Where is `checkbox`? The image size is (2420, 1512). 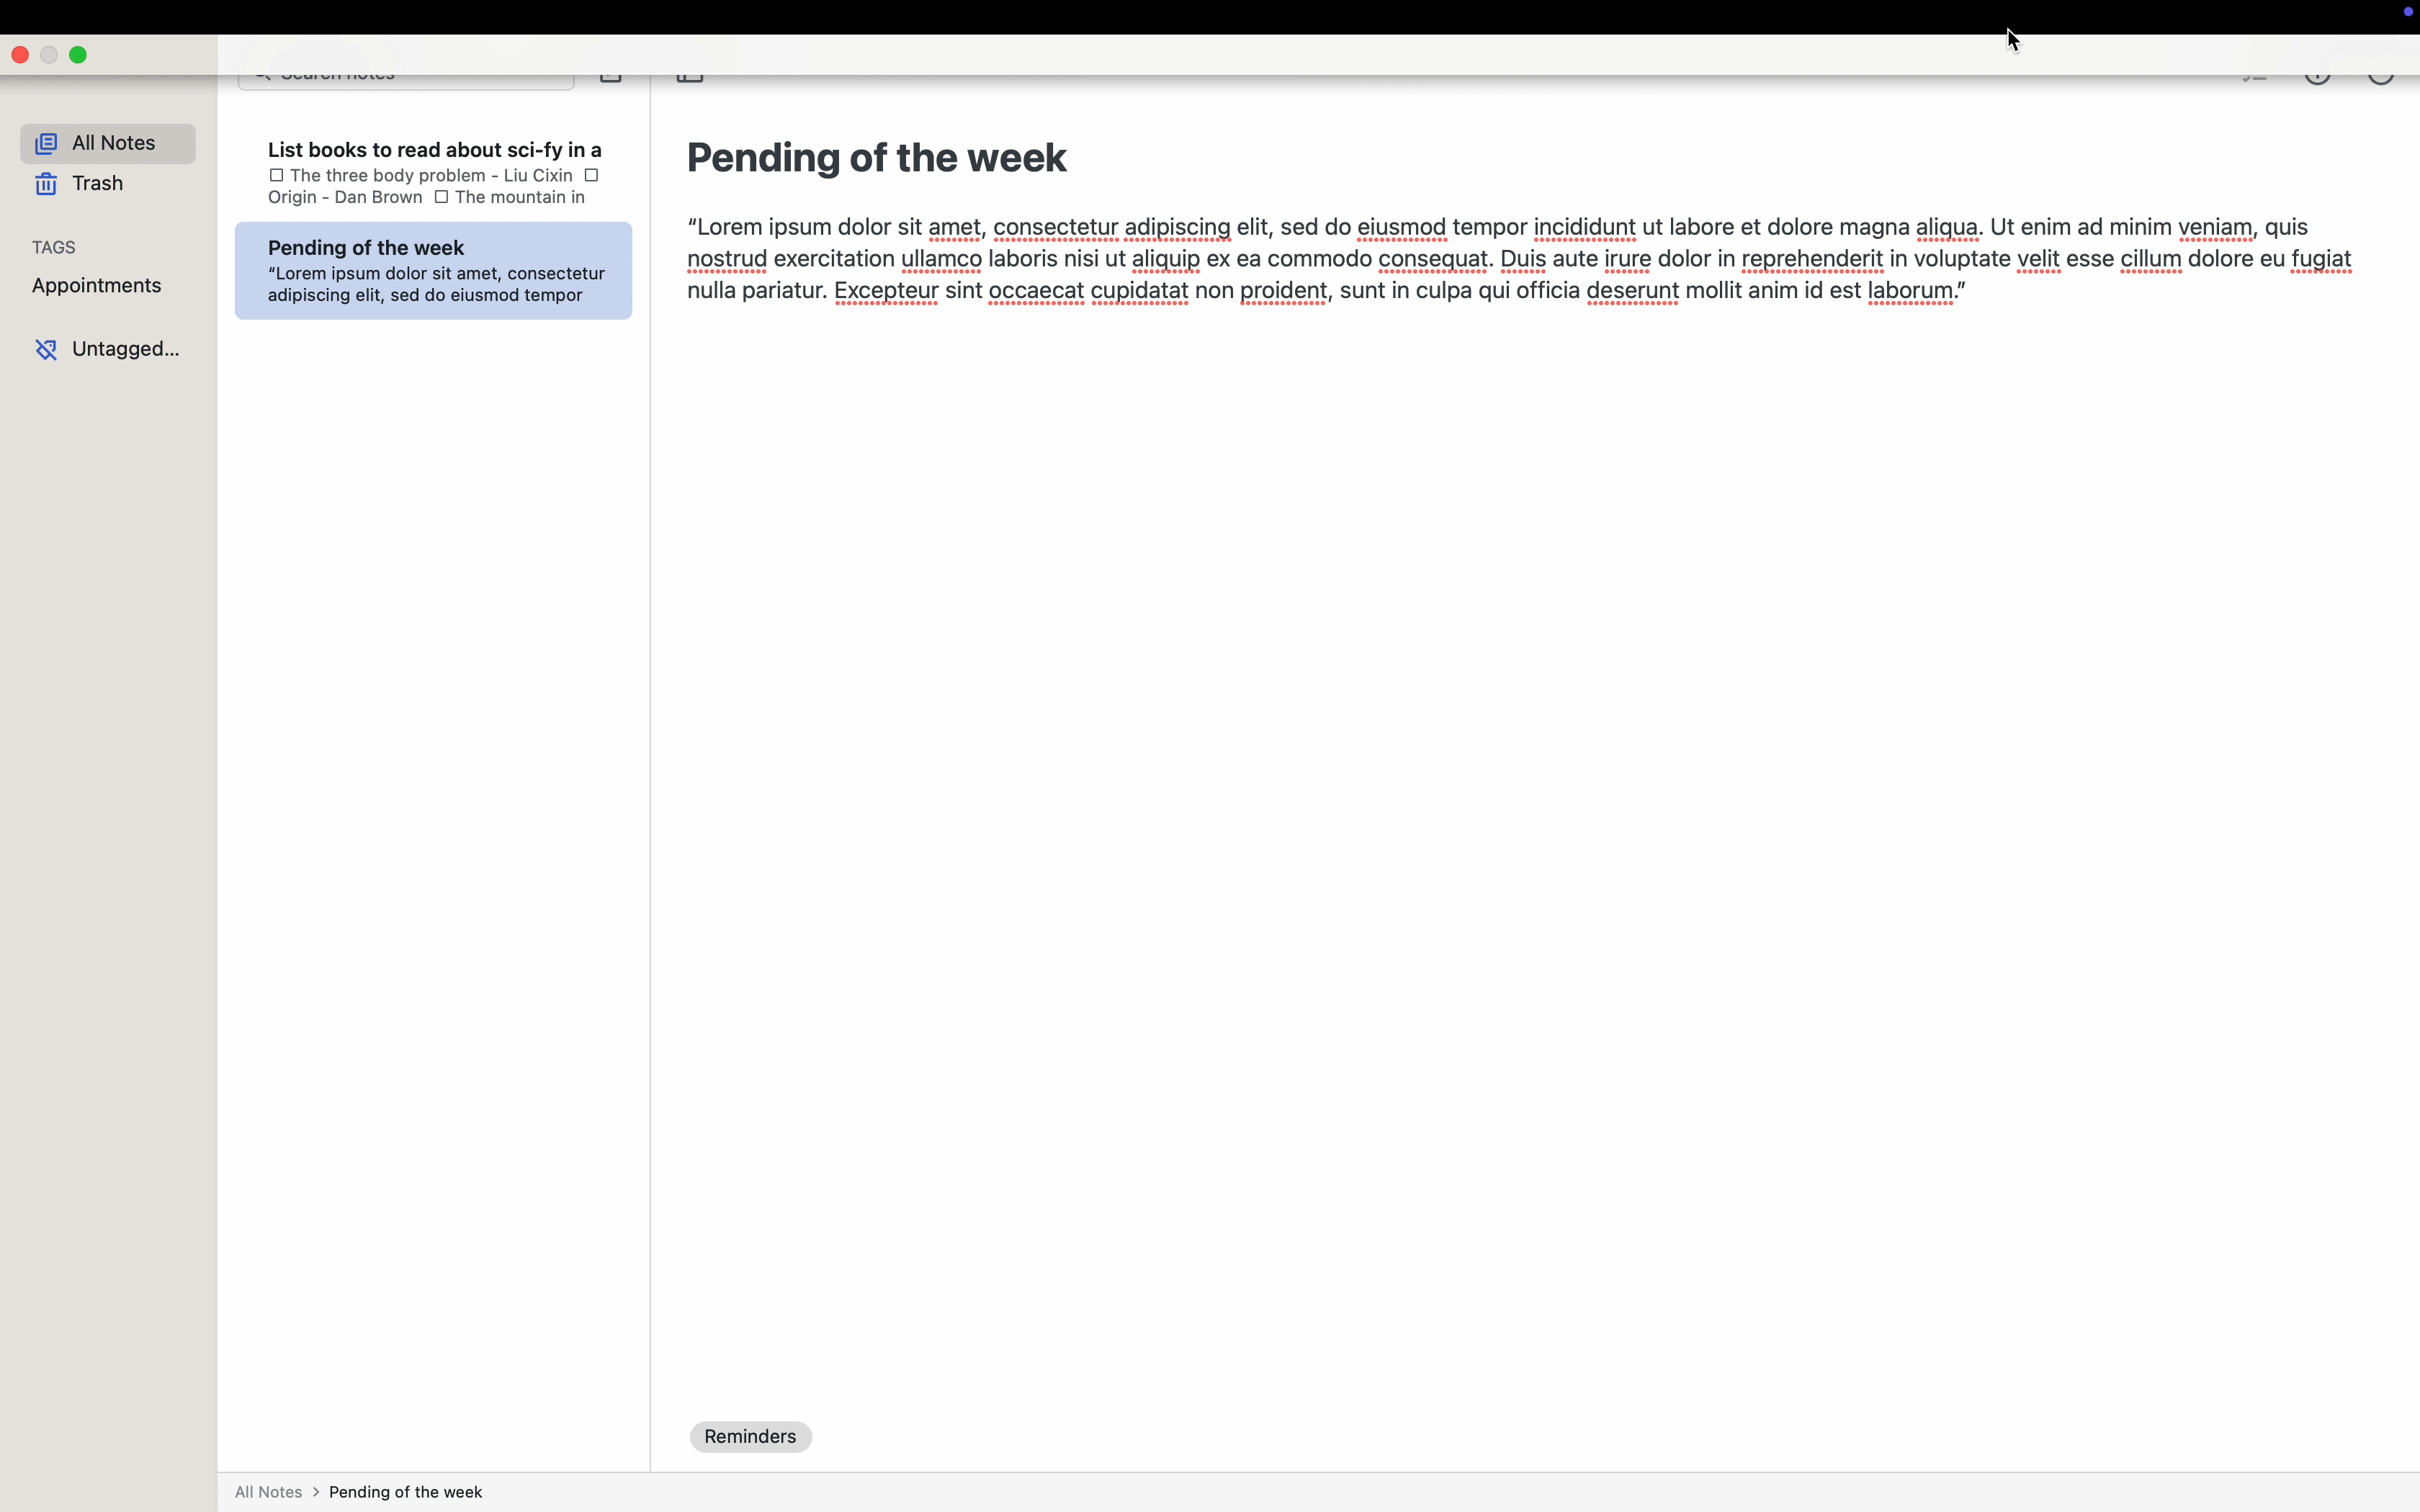
checkbox is located at coordinates (442, 198).